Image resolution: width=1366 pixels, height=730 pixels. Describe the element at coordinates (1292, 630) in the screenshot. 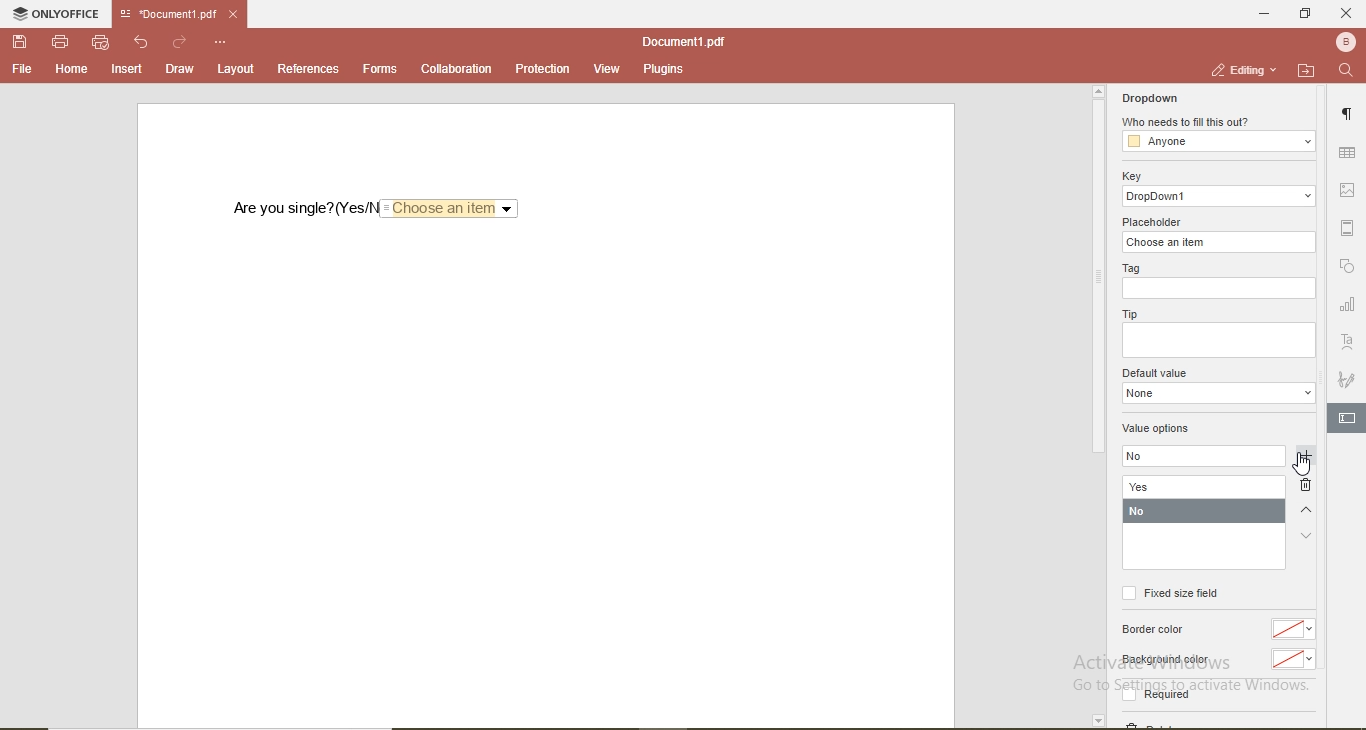

I see `no color` at that location.